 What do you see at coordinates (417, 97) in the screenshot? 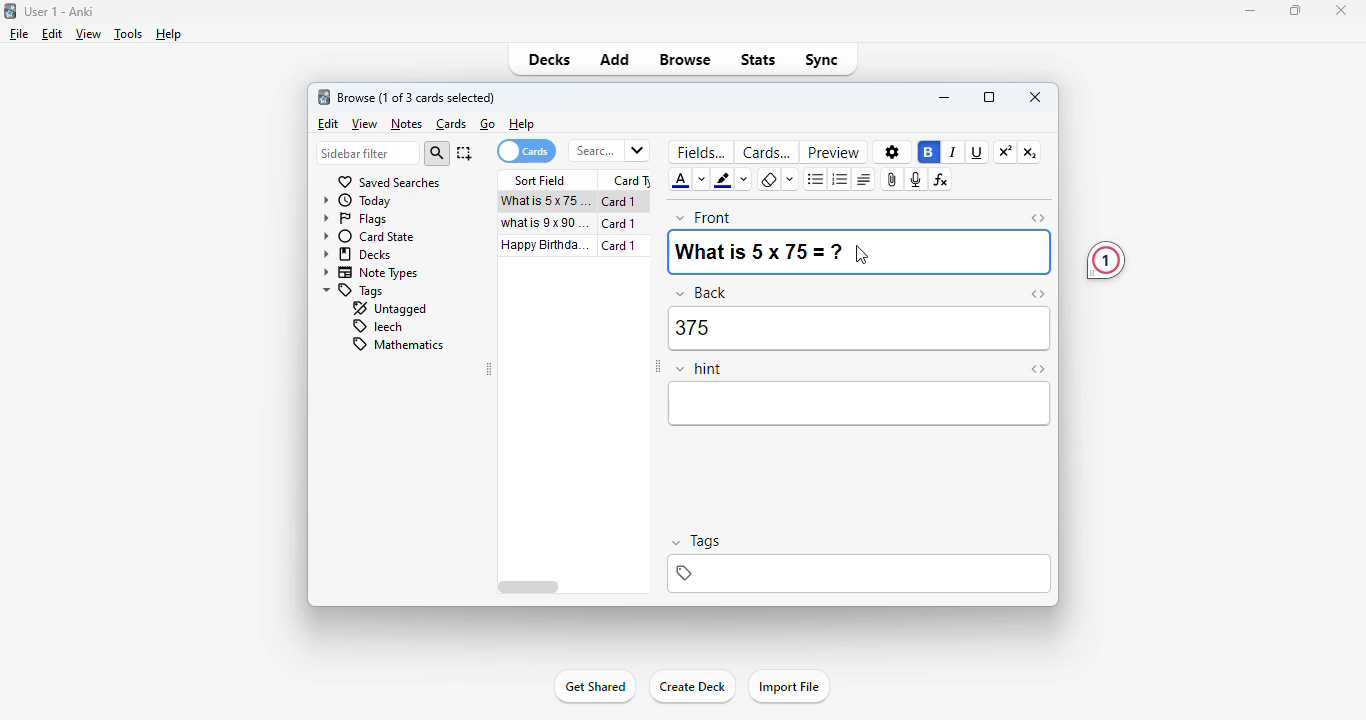
I see `browse (1 of 3 cards selected)` at bounding box center [417, 97].